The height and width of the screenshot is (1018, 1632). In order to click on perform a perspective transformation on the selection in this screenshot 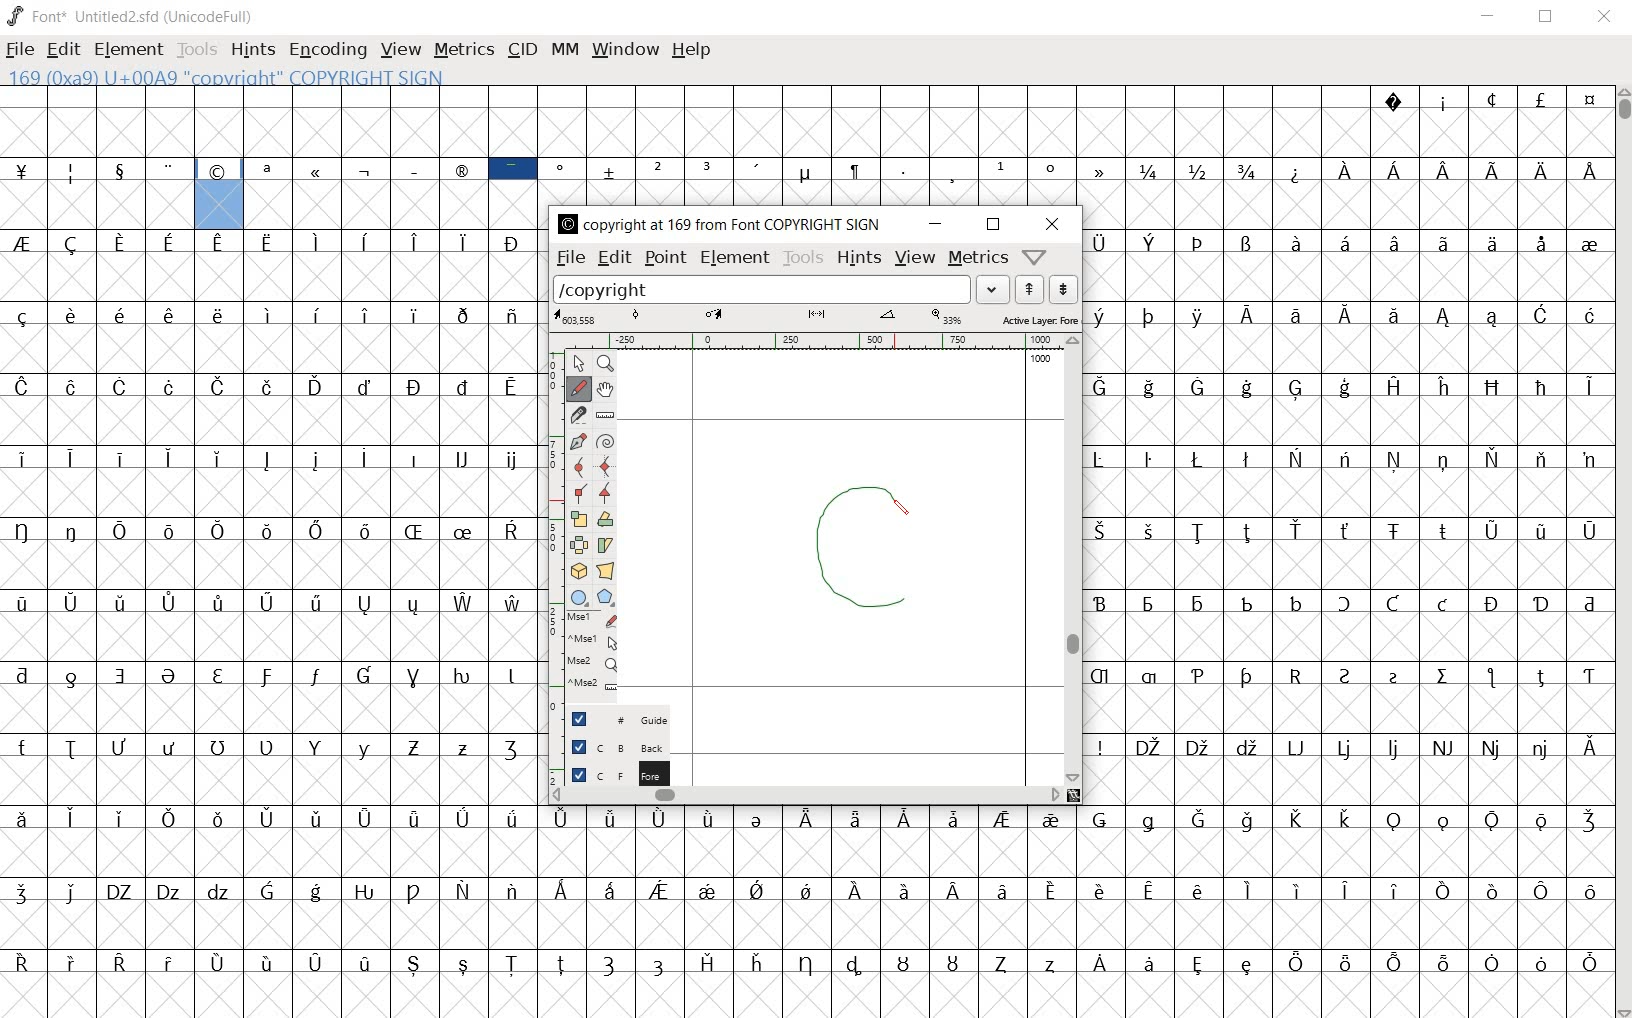, I will do `click(606, 572)`.